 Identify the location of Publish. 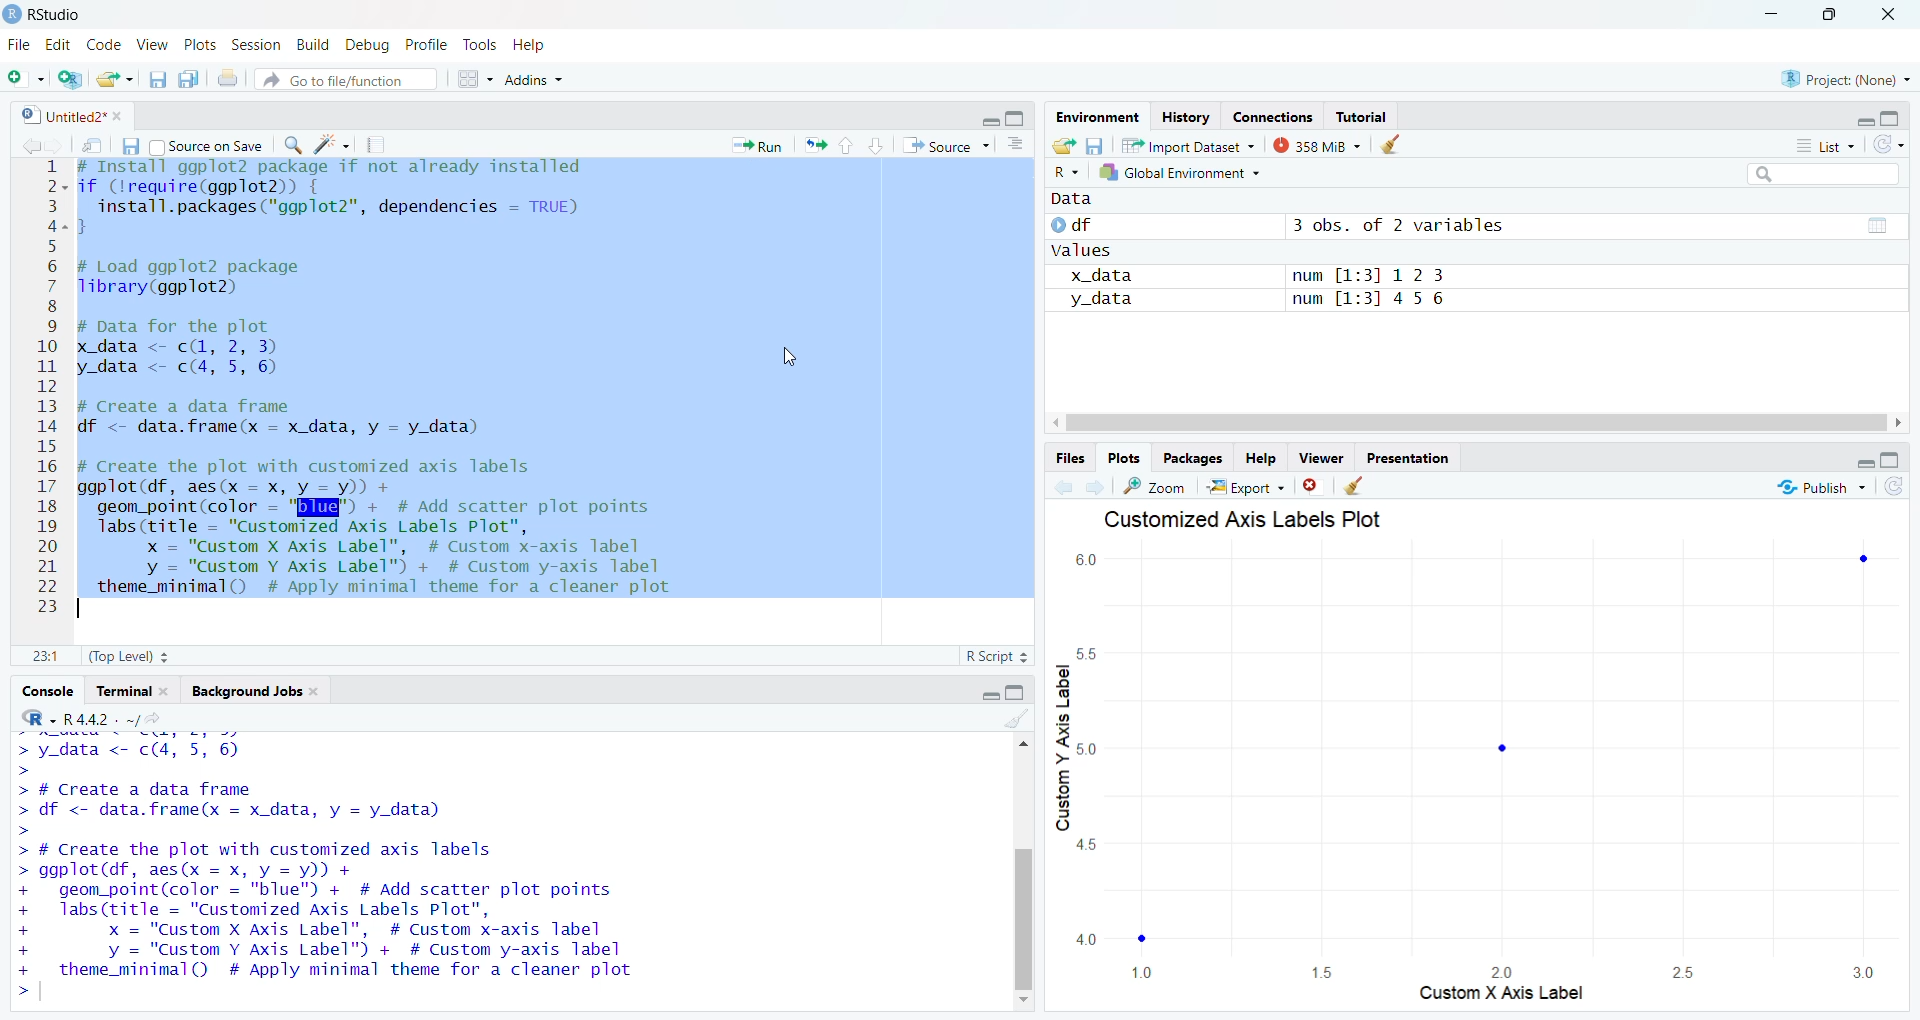
(1824, 487).